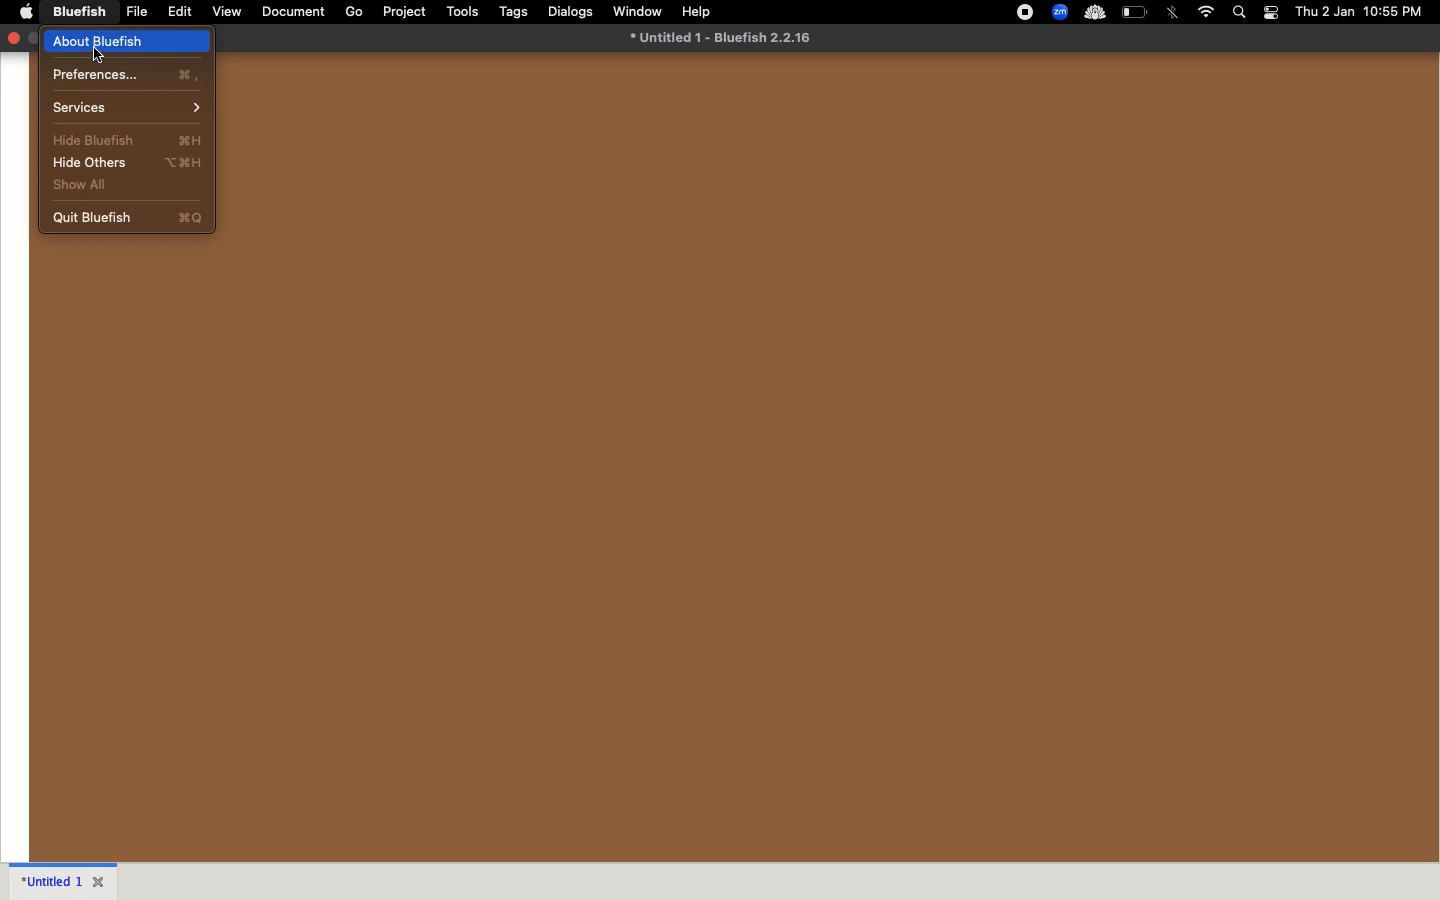 This screenshot has width=1440, height=900. I want to click on close, so click(101, 880).